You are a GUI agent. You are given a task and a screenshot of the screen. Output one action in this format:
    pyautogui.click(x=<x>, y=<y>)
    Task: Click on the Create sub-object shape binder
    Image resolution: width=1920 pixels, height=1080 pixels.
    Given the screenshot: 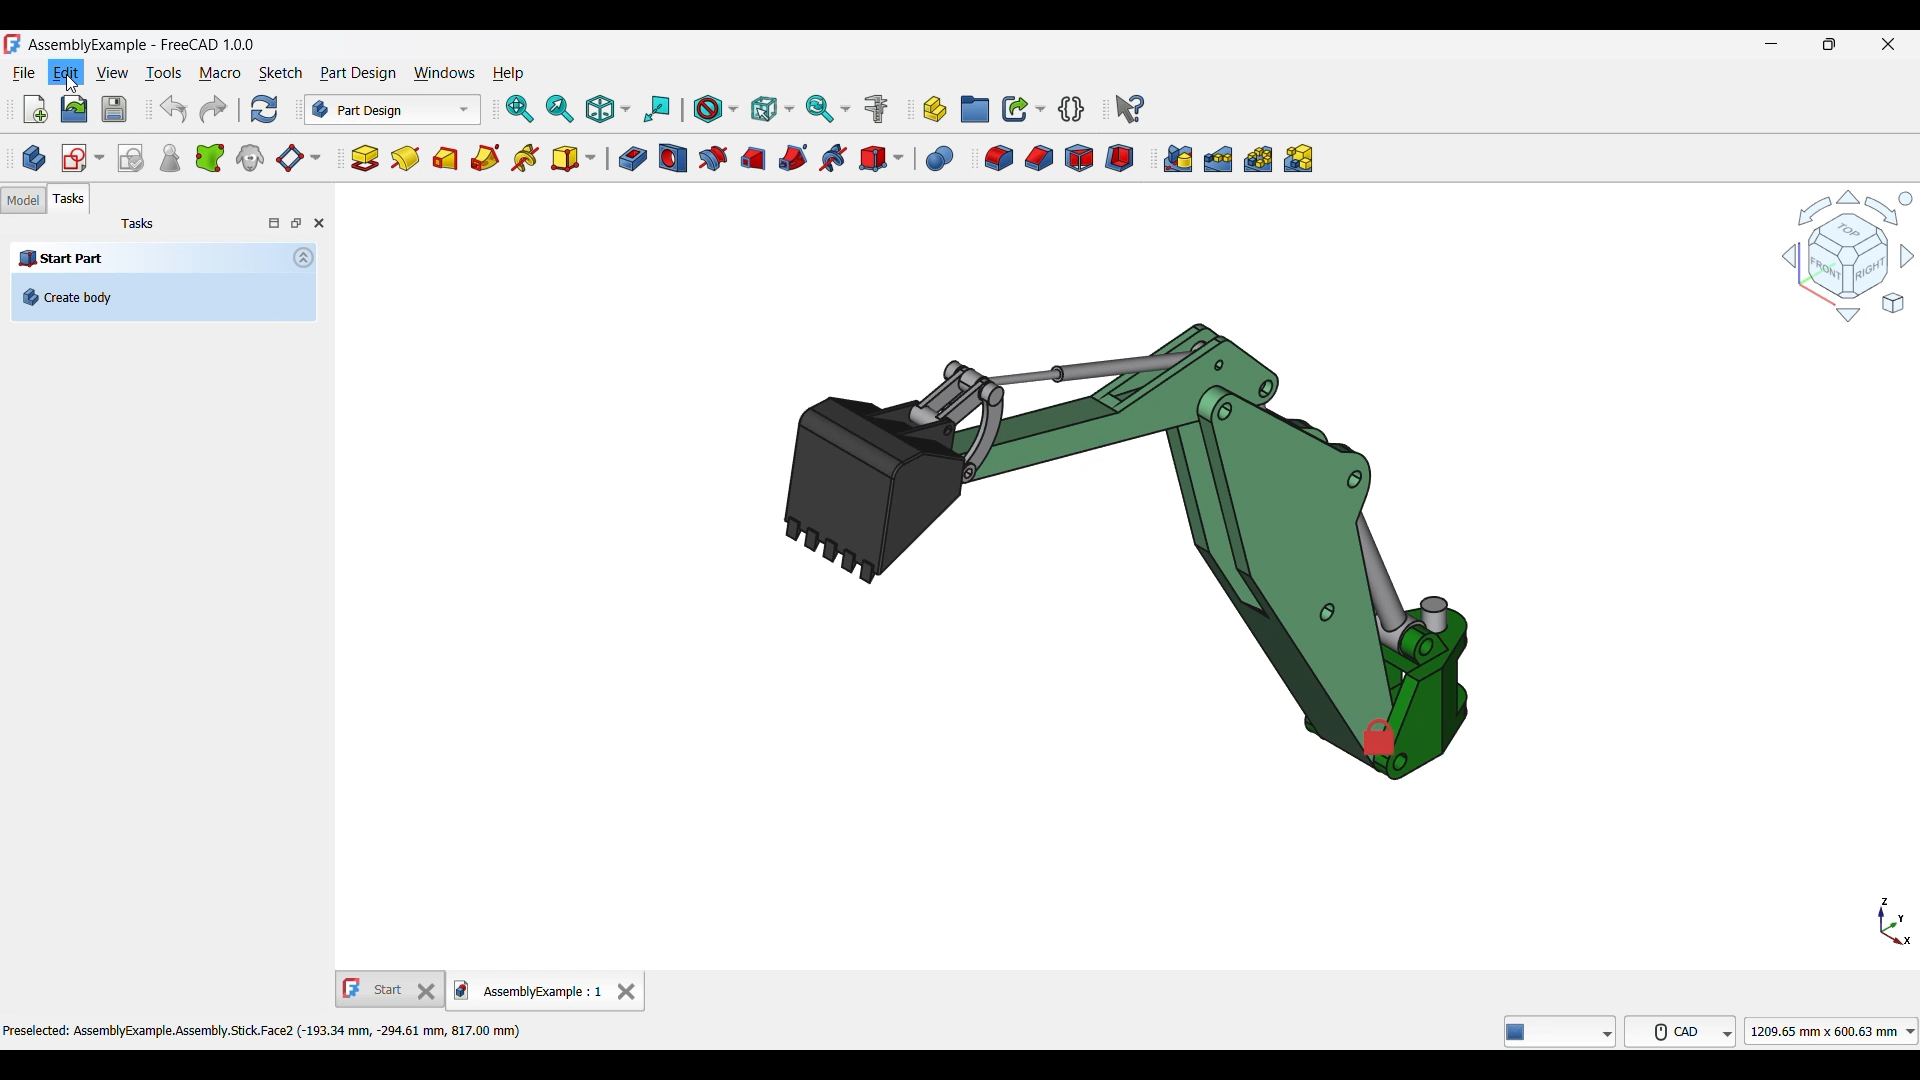 What is the action you would take?
    pyautogui.click(x=210, y=157)
    